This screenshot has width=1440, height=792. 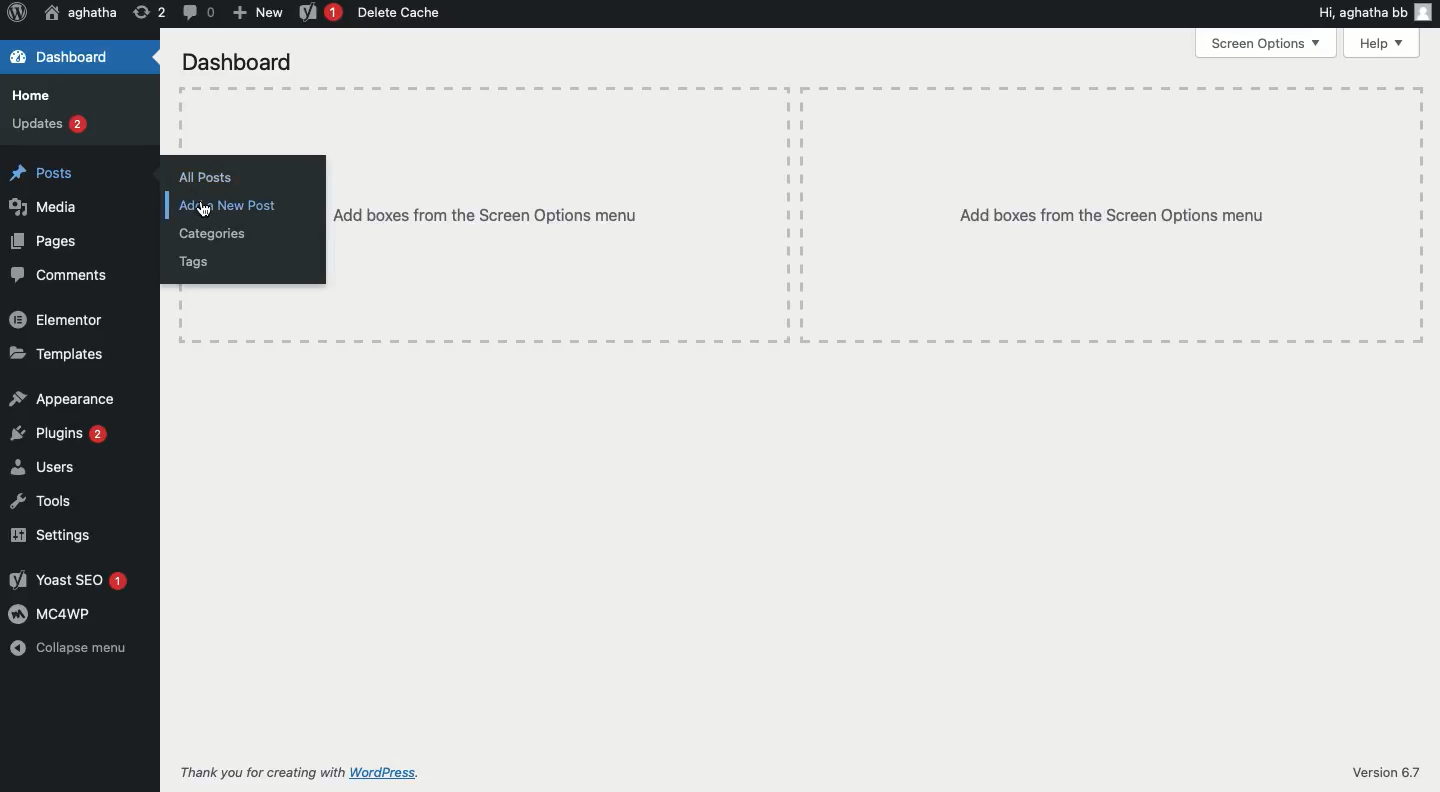 What do you see at coordinates (31, 94) in the screenshot?
I see `Home` at bounding box center [31, 94].